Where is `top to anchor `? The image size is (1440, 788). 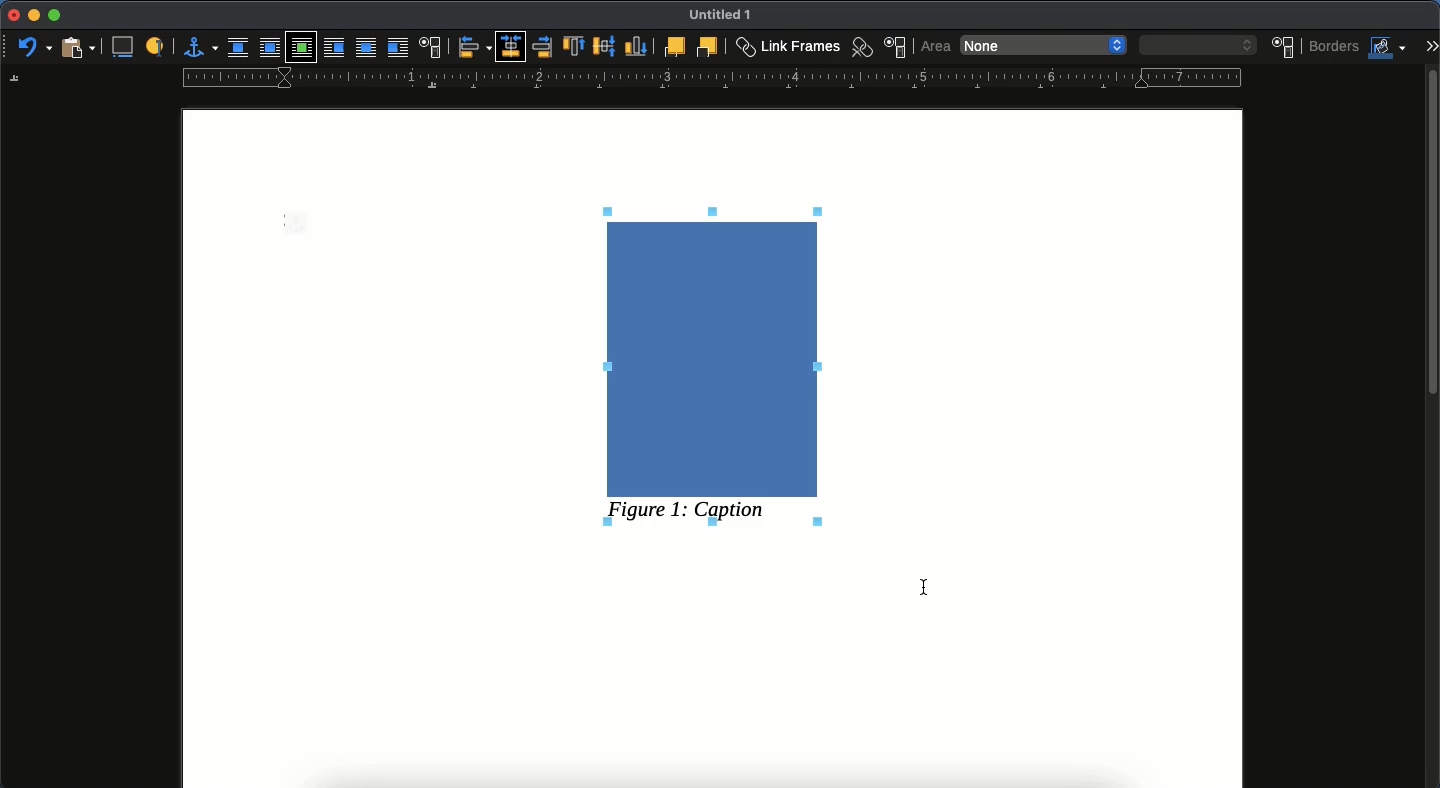
top to anchor  is located at coordinates (576, 46).